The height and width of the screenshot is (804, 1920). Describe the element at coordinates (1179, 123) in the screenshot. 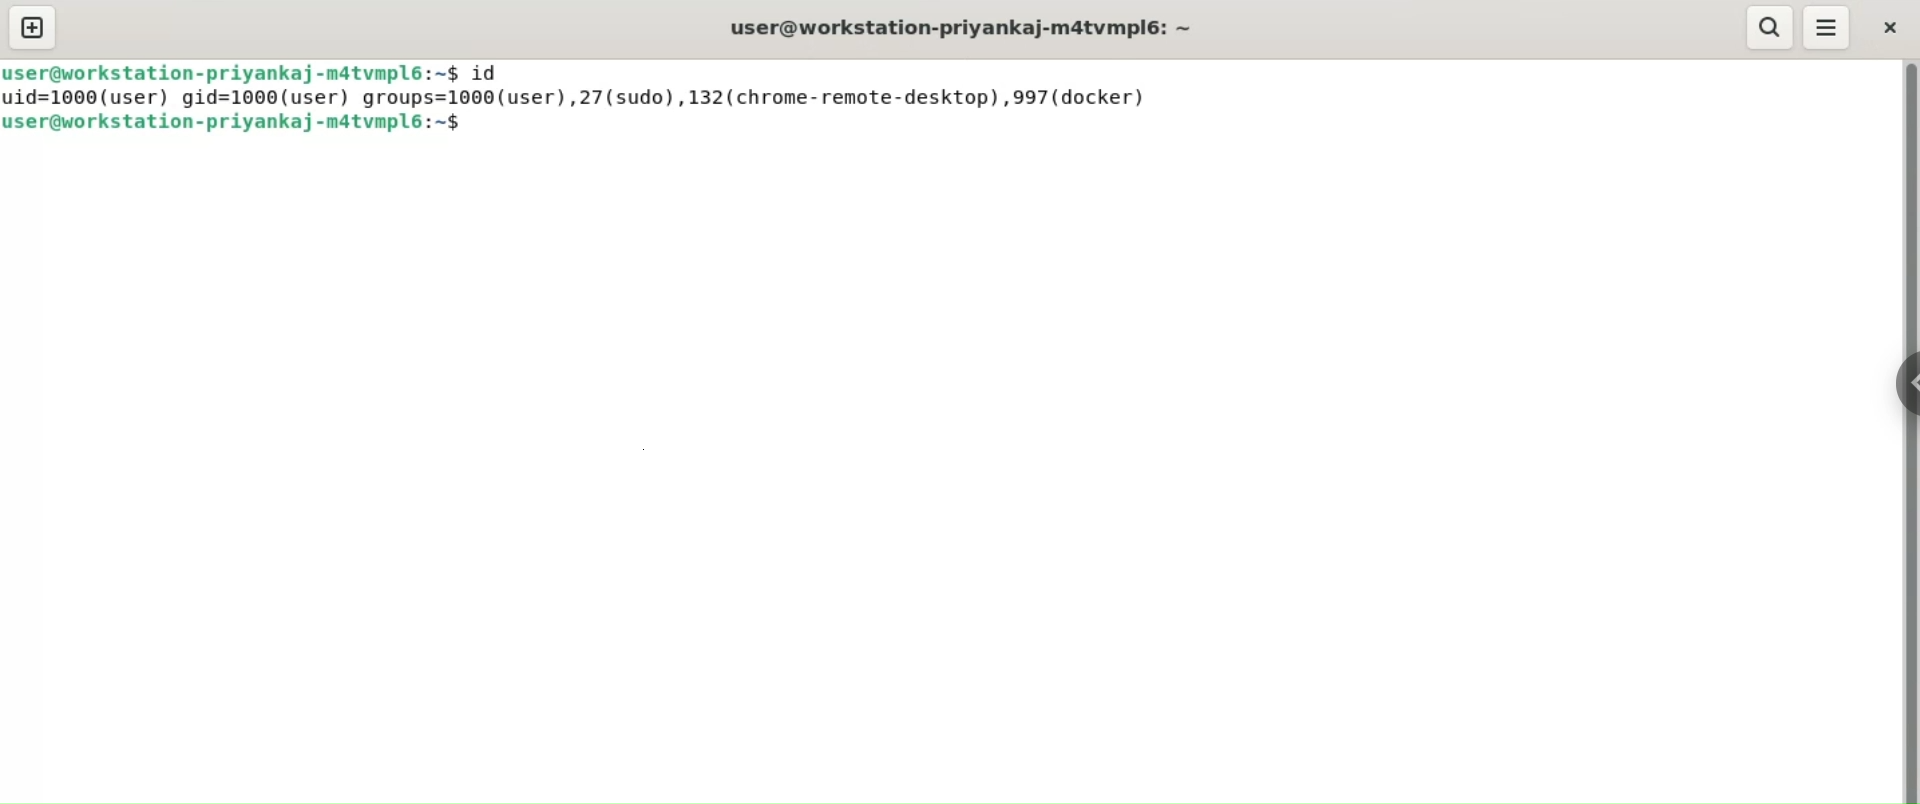

I see `command input` at that location.